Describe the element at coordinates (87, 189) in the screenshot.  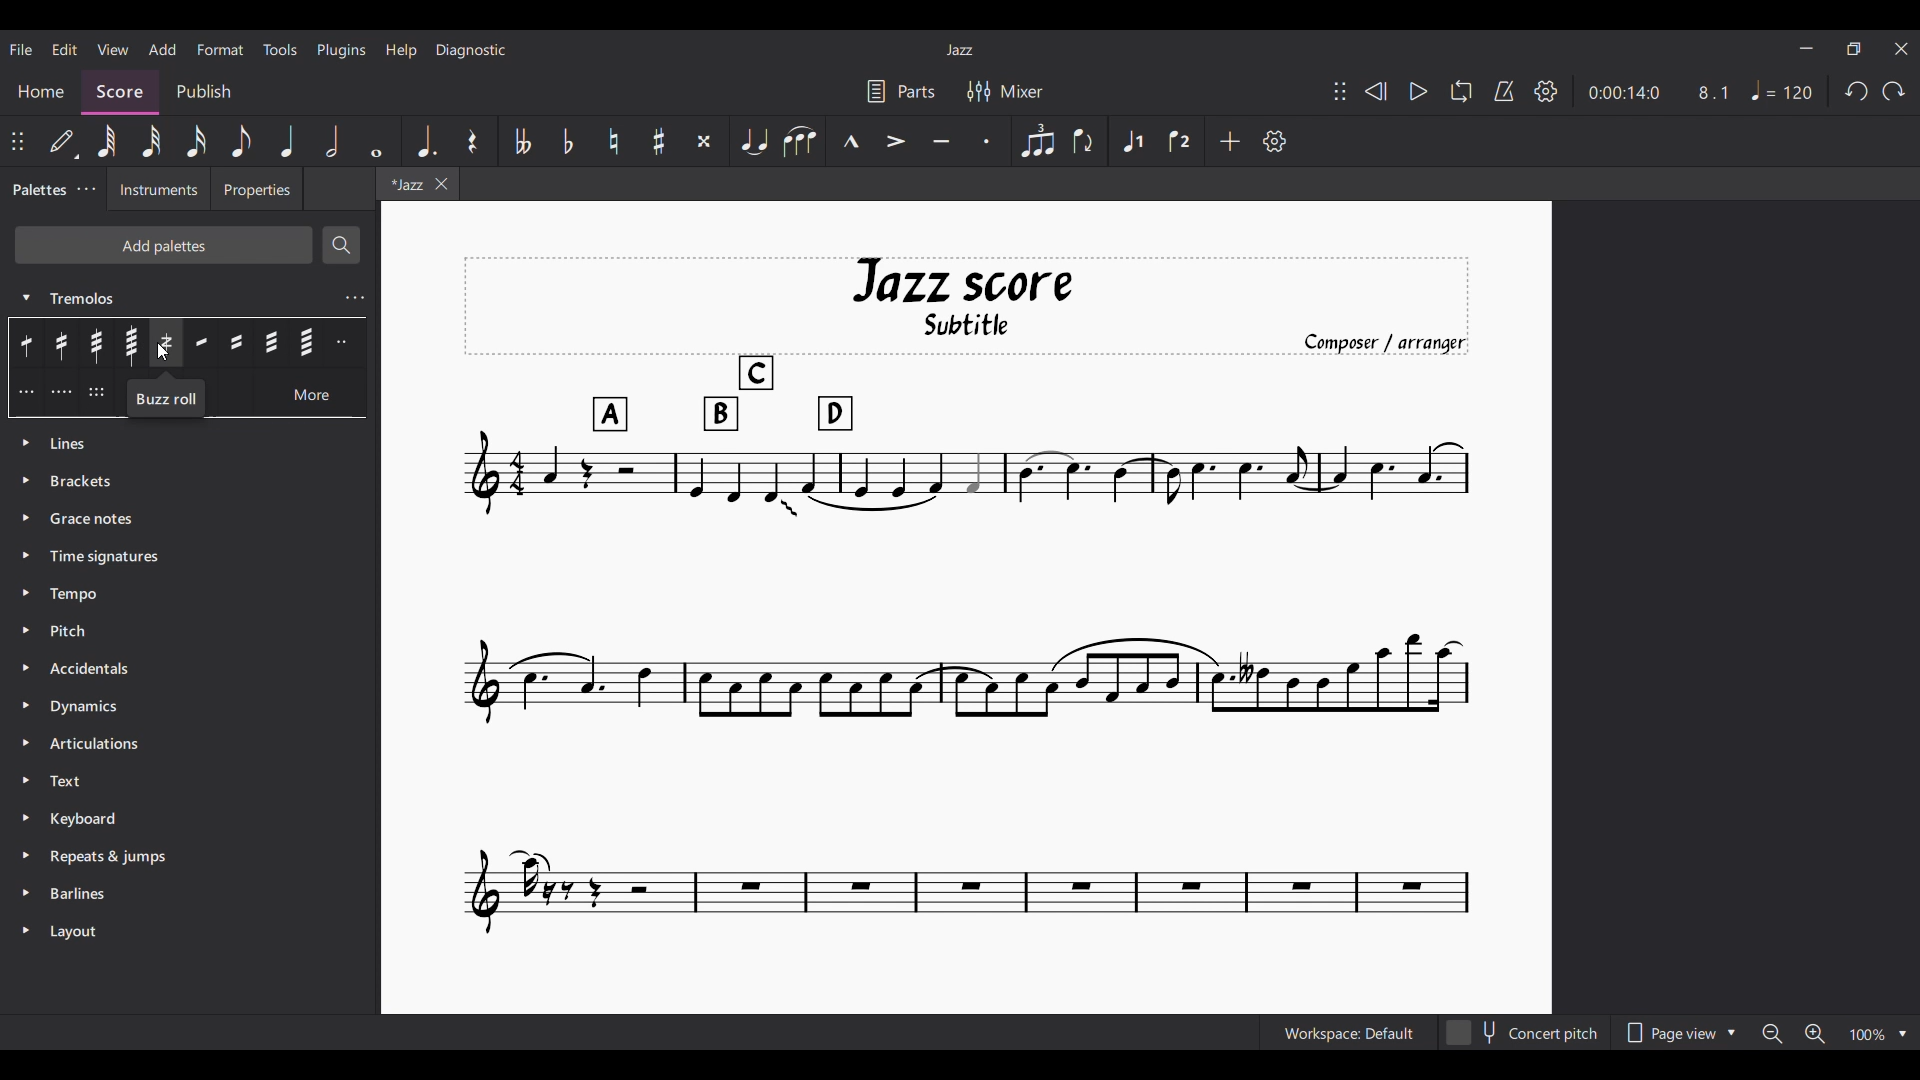
I see `Palette settings` at that location.